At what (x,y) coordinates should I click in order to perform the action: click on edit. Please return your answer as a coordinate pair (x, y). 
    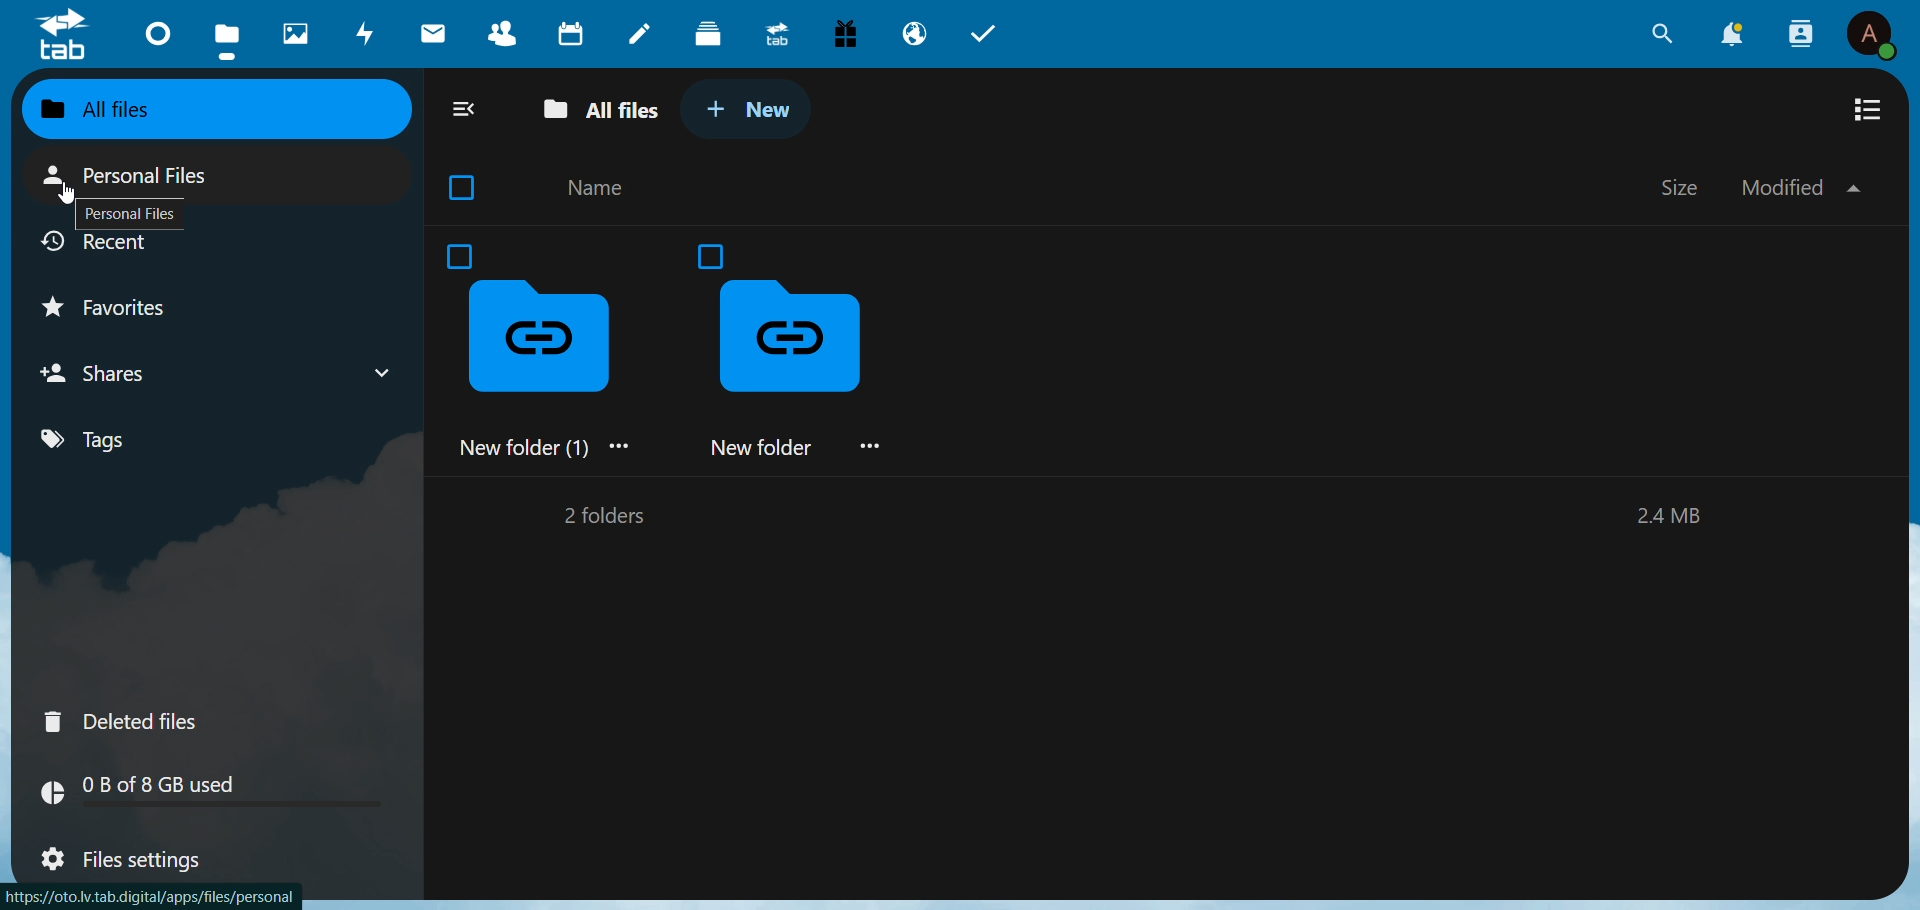
    Looking at the image, I should click on (643, 35).